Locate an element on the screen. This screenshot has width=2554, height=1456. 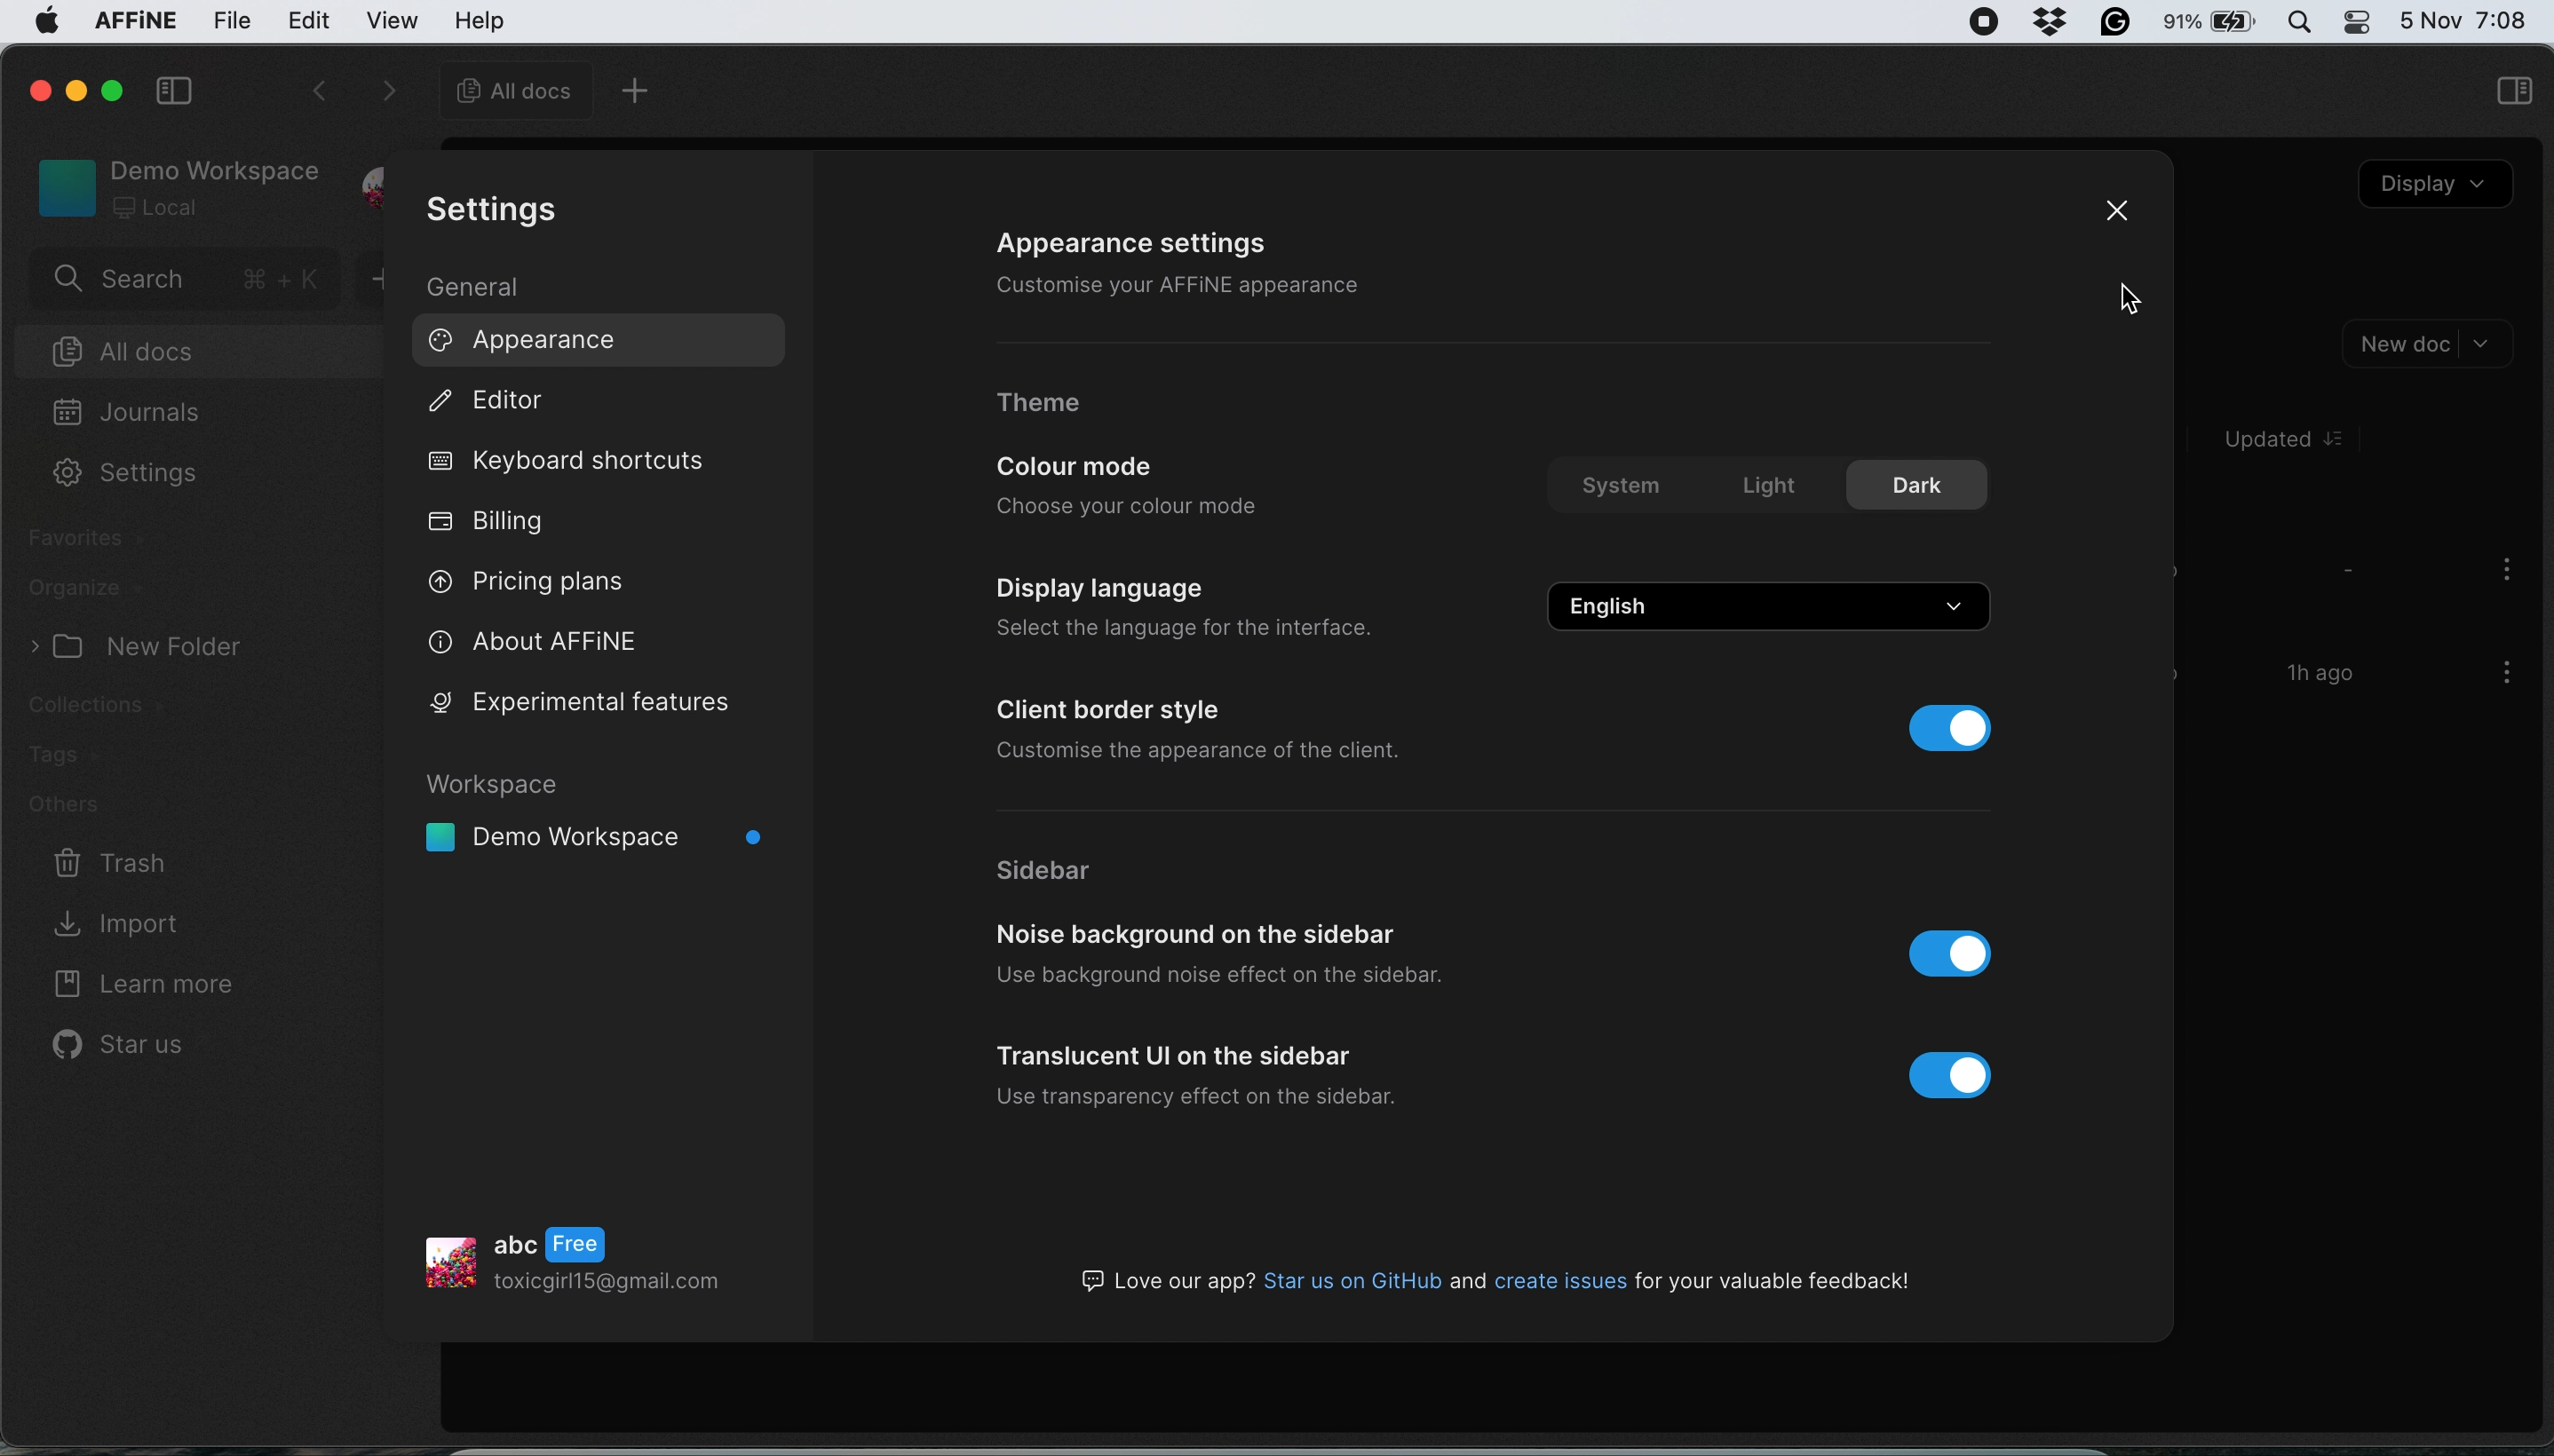
view is located at coordinates (393, 22).